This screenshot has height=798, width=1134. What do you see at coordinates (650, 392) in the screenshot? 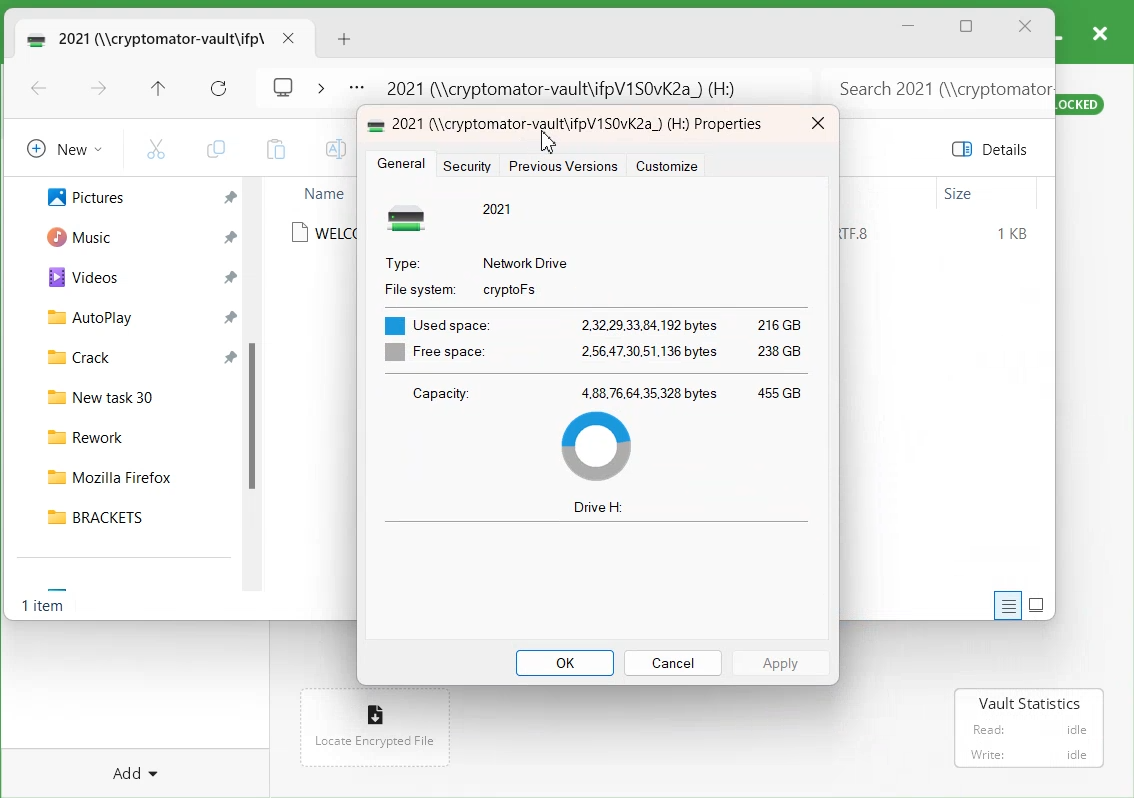
I see `4.88,76.64.35.328 bytes.` at bounding box center [650, 392].